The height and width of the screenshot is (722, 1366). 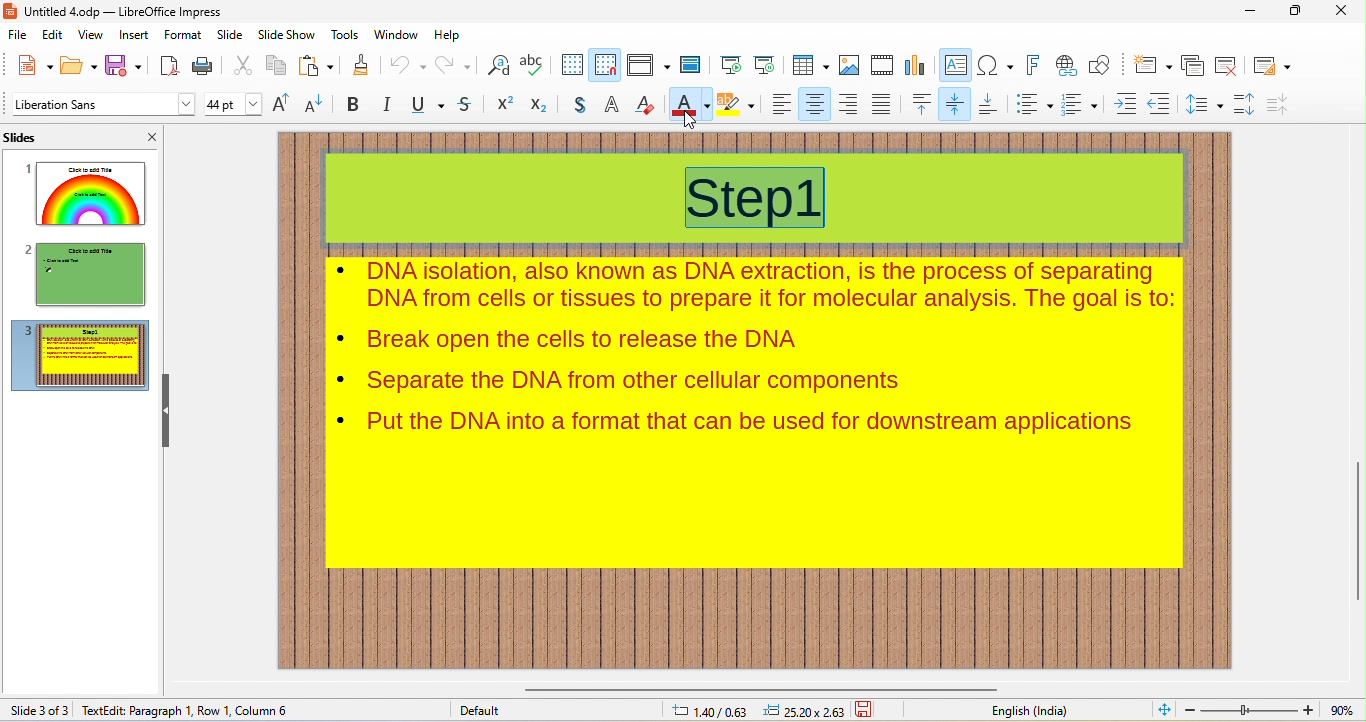 I want to click on slide1, so click(x=80, y=192).